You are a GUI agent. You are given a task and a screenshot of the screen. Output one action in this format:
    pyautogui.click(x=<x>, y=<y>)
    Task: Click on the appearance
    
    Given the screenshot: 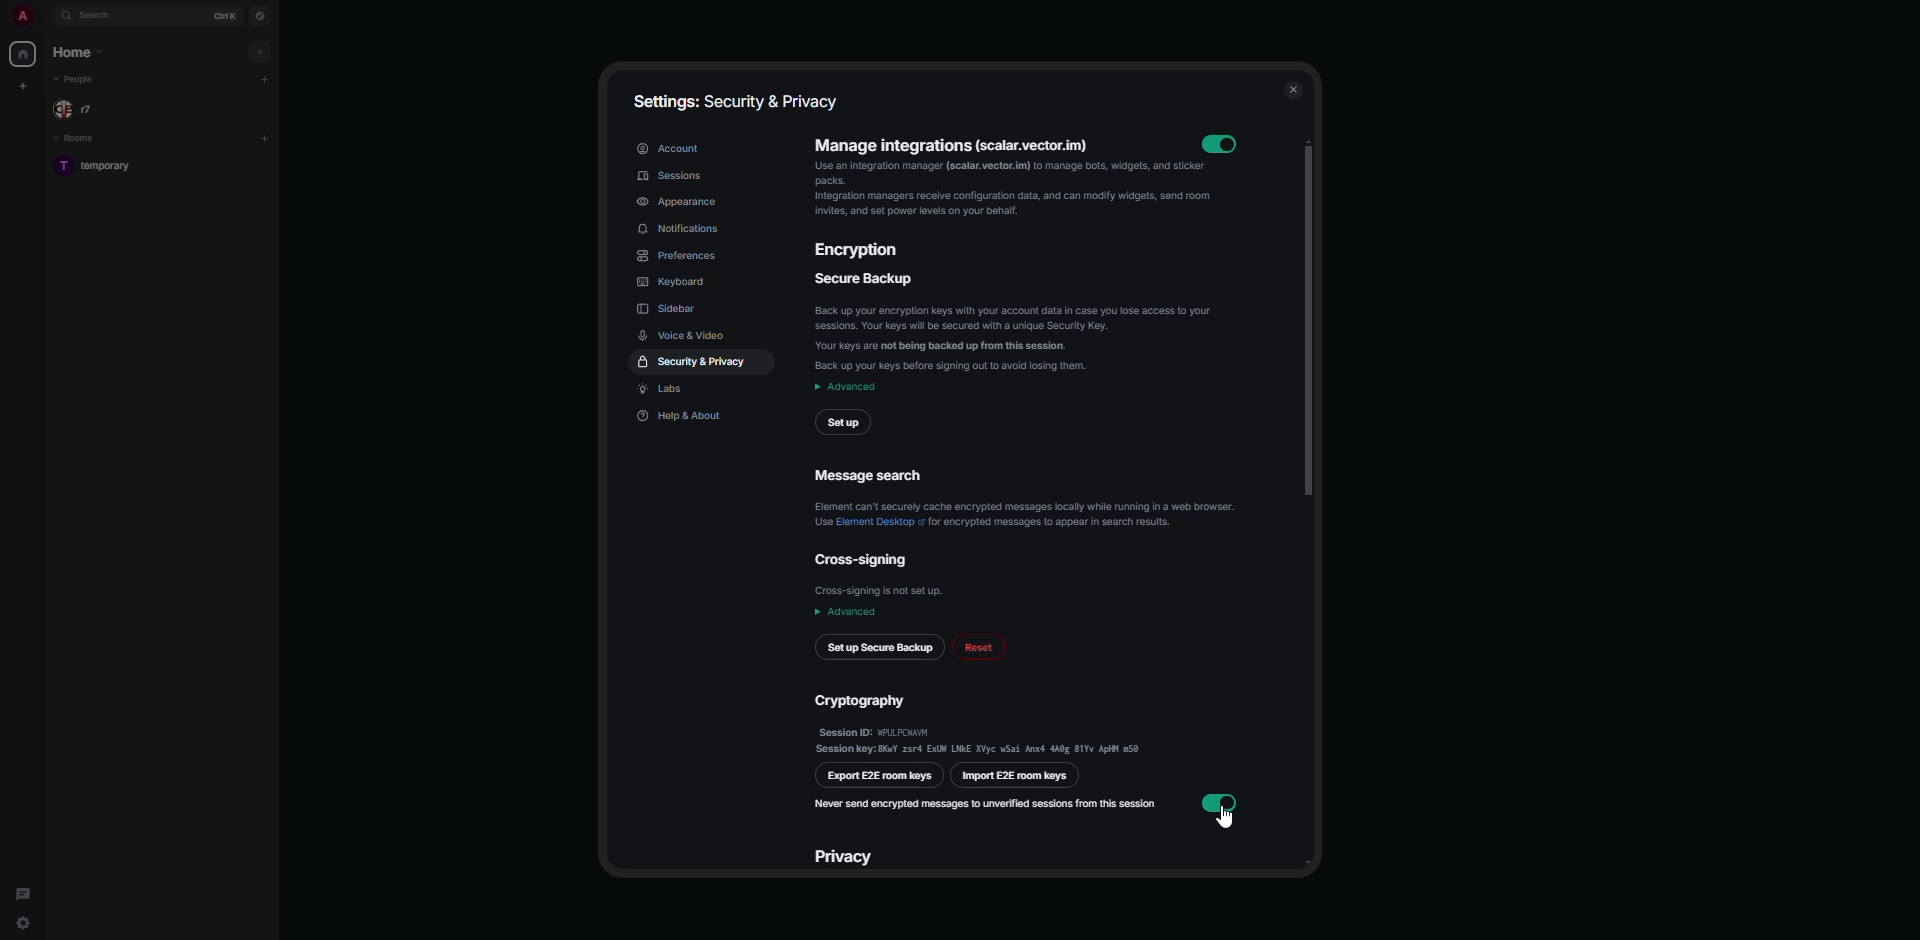 What is the action you would take?
    pyautogui.click(x=681, y=203)
    